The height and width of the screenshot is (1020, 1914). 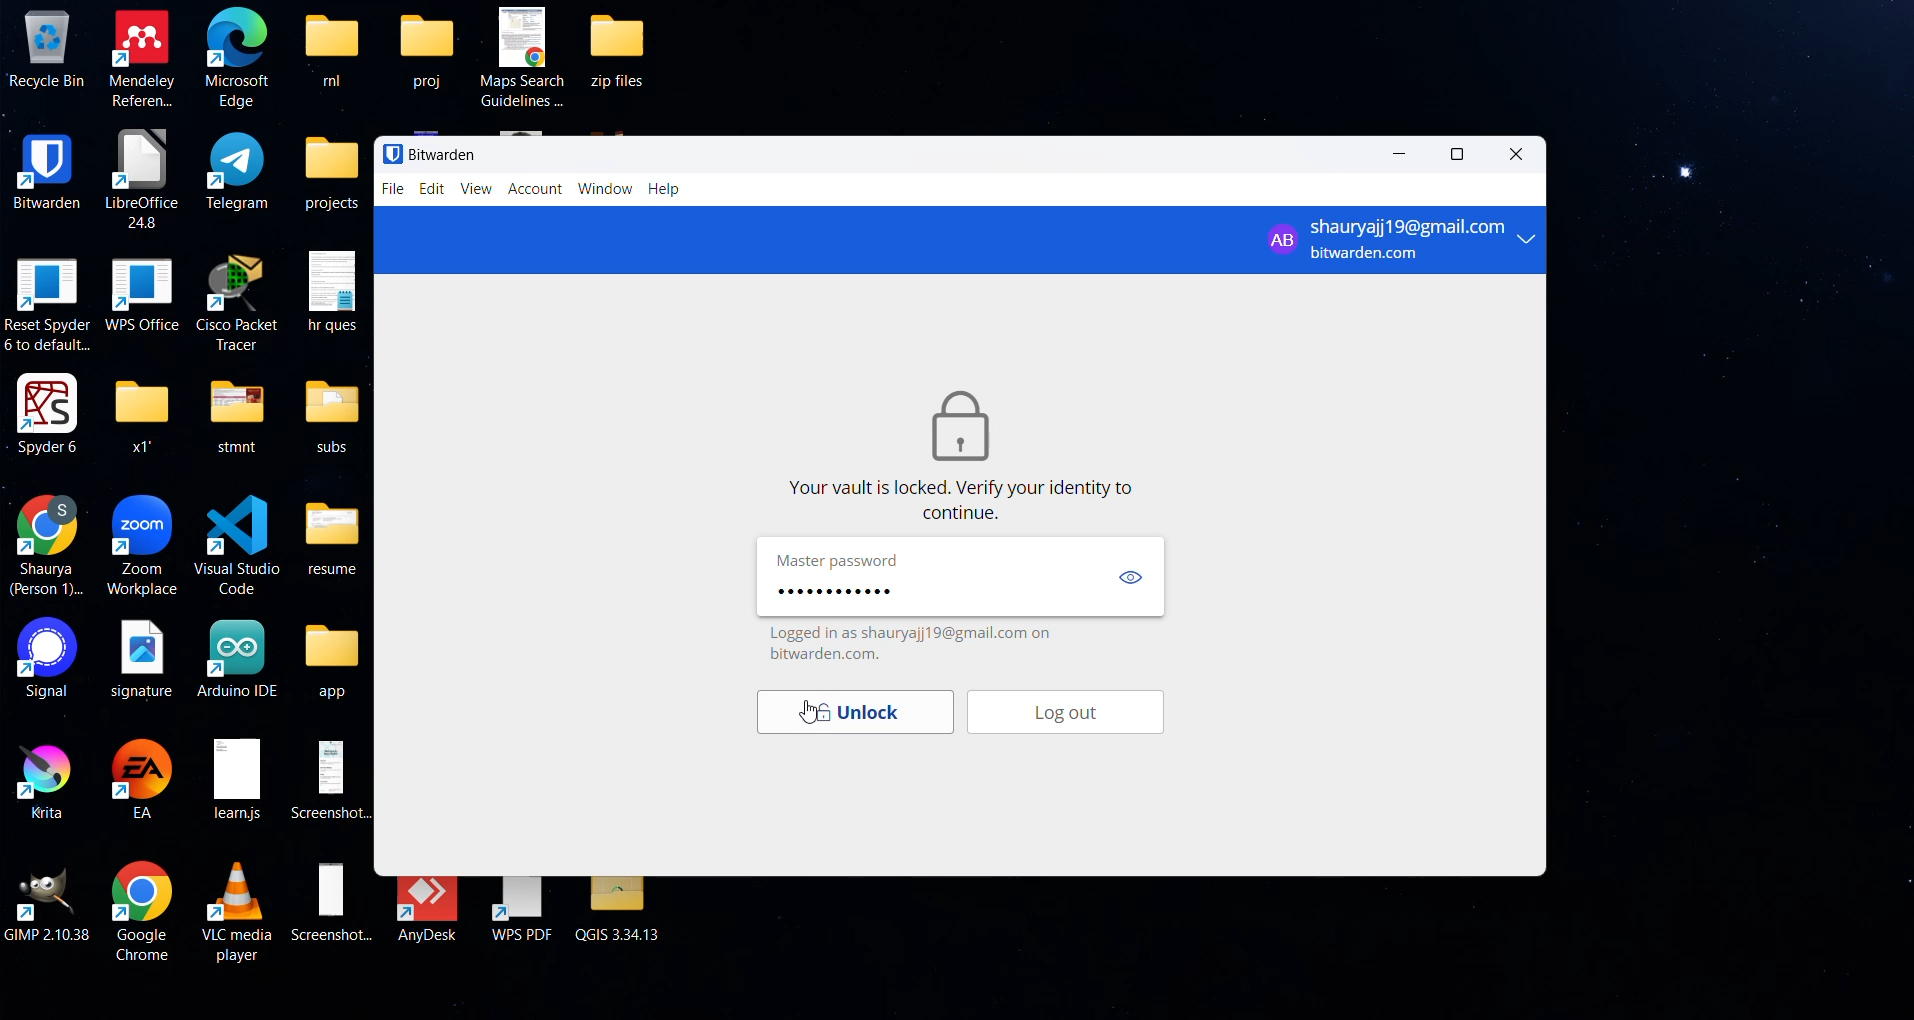 I want to click on resume, so click(x=334, y=533).